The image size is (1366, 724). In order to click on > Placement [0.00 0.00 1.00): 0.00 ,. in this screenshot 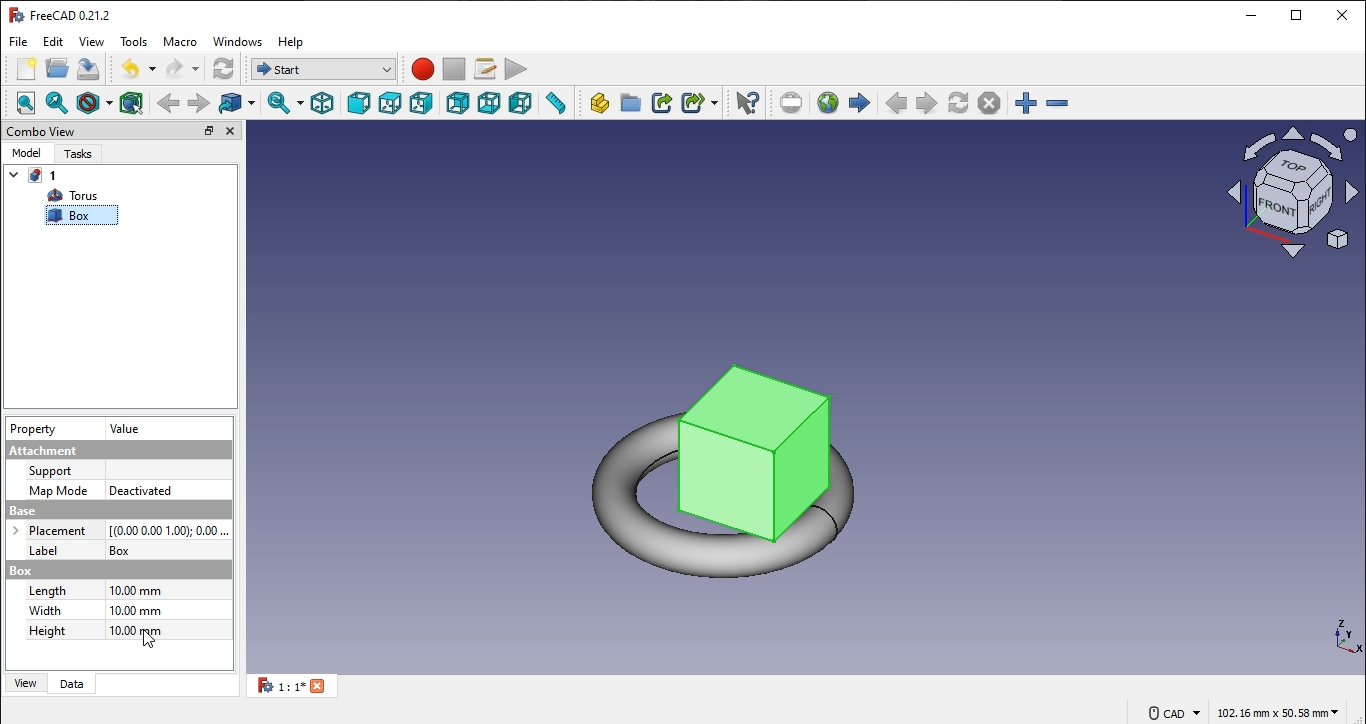, I will do `click(117, 530)`.